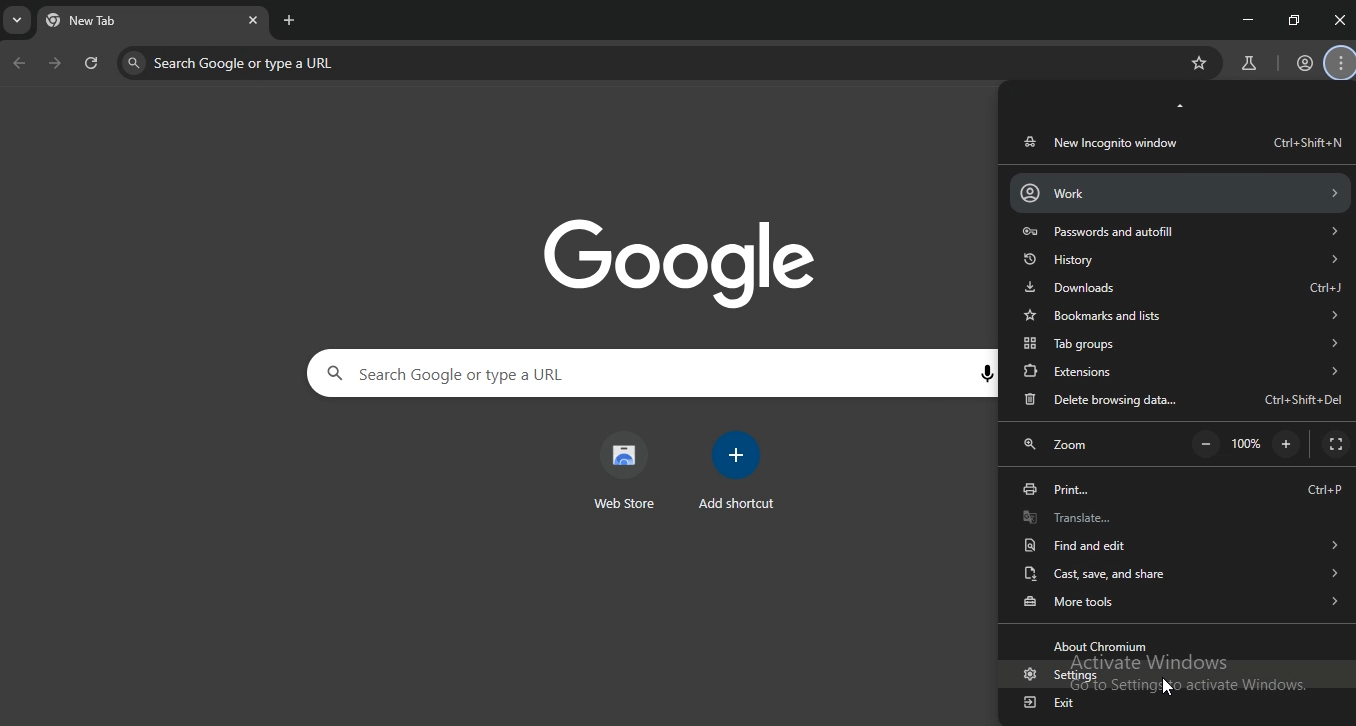  Describe the element at coordinates (1183, 287) in the screenshot. I see `downloads` at that location.